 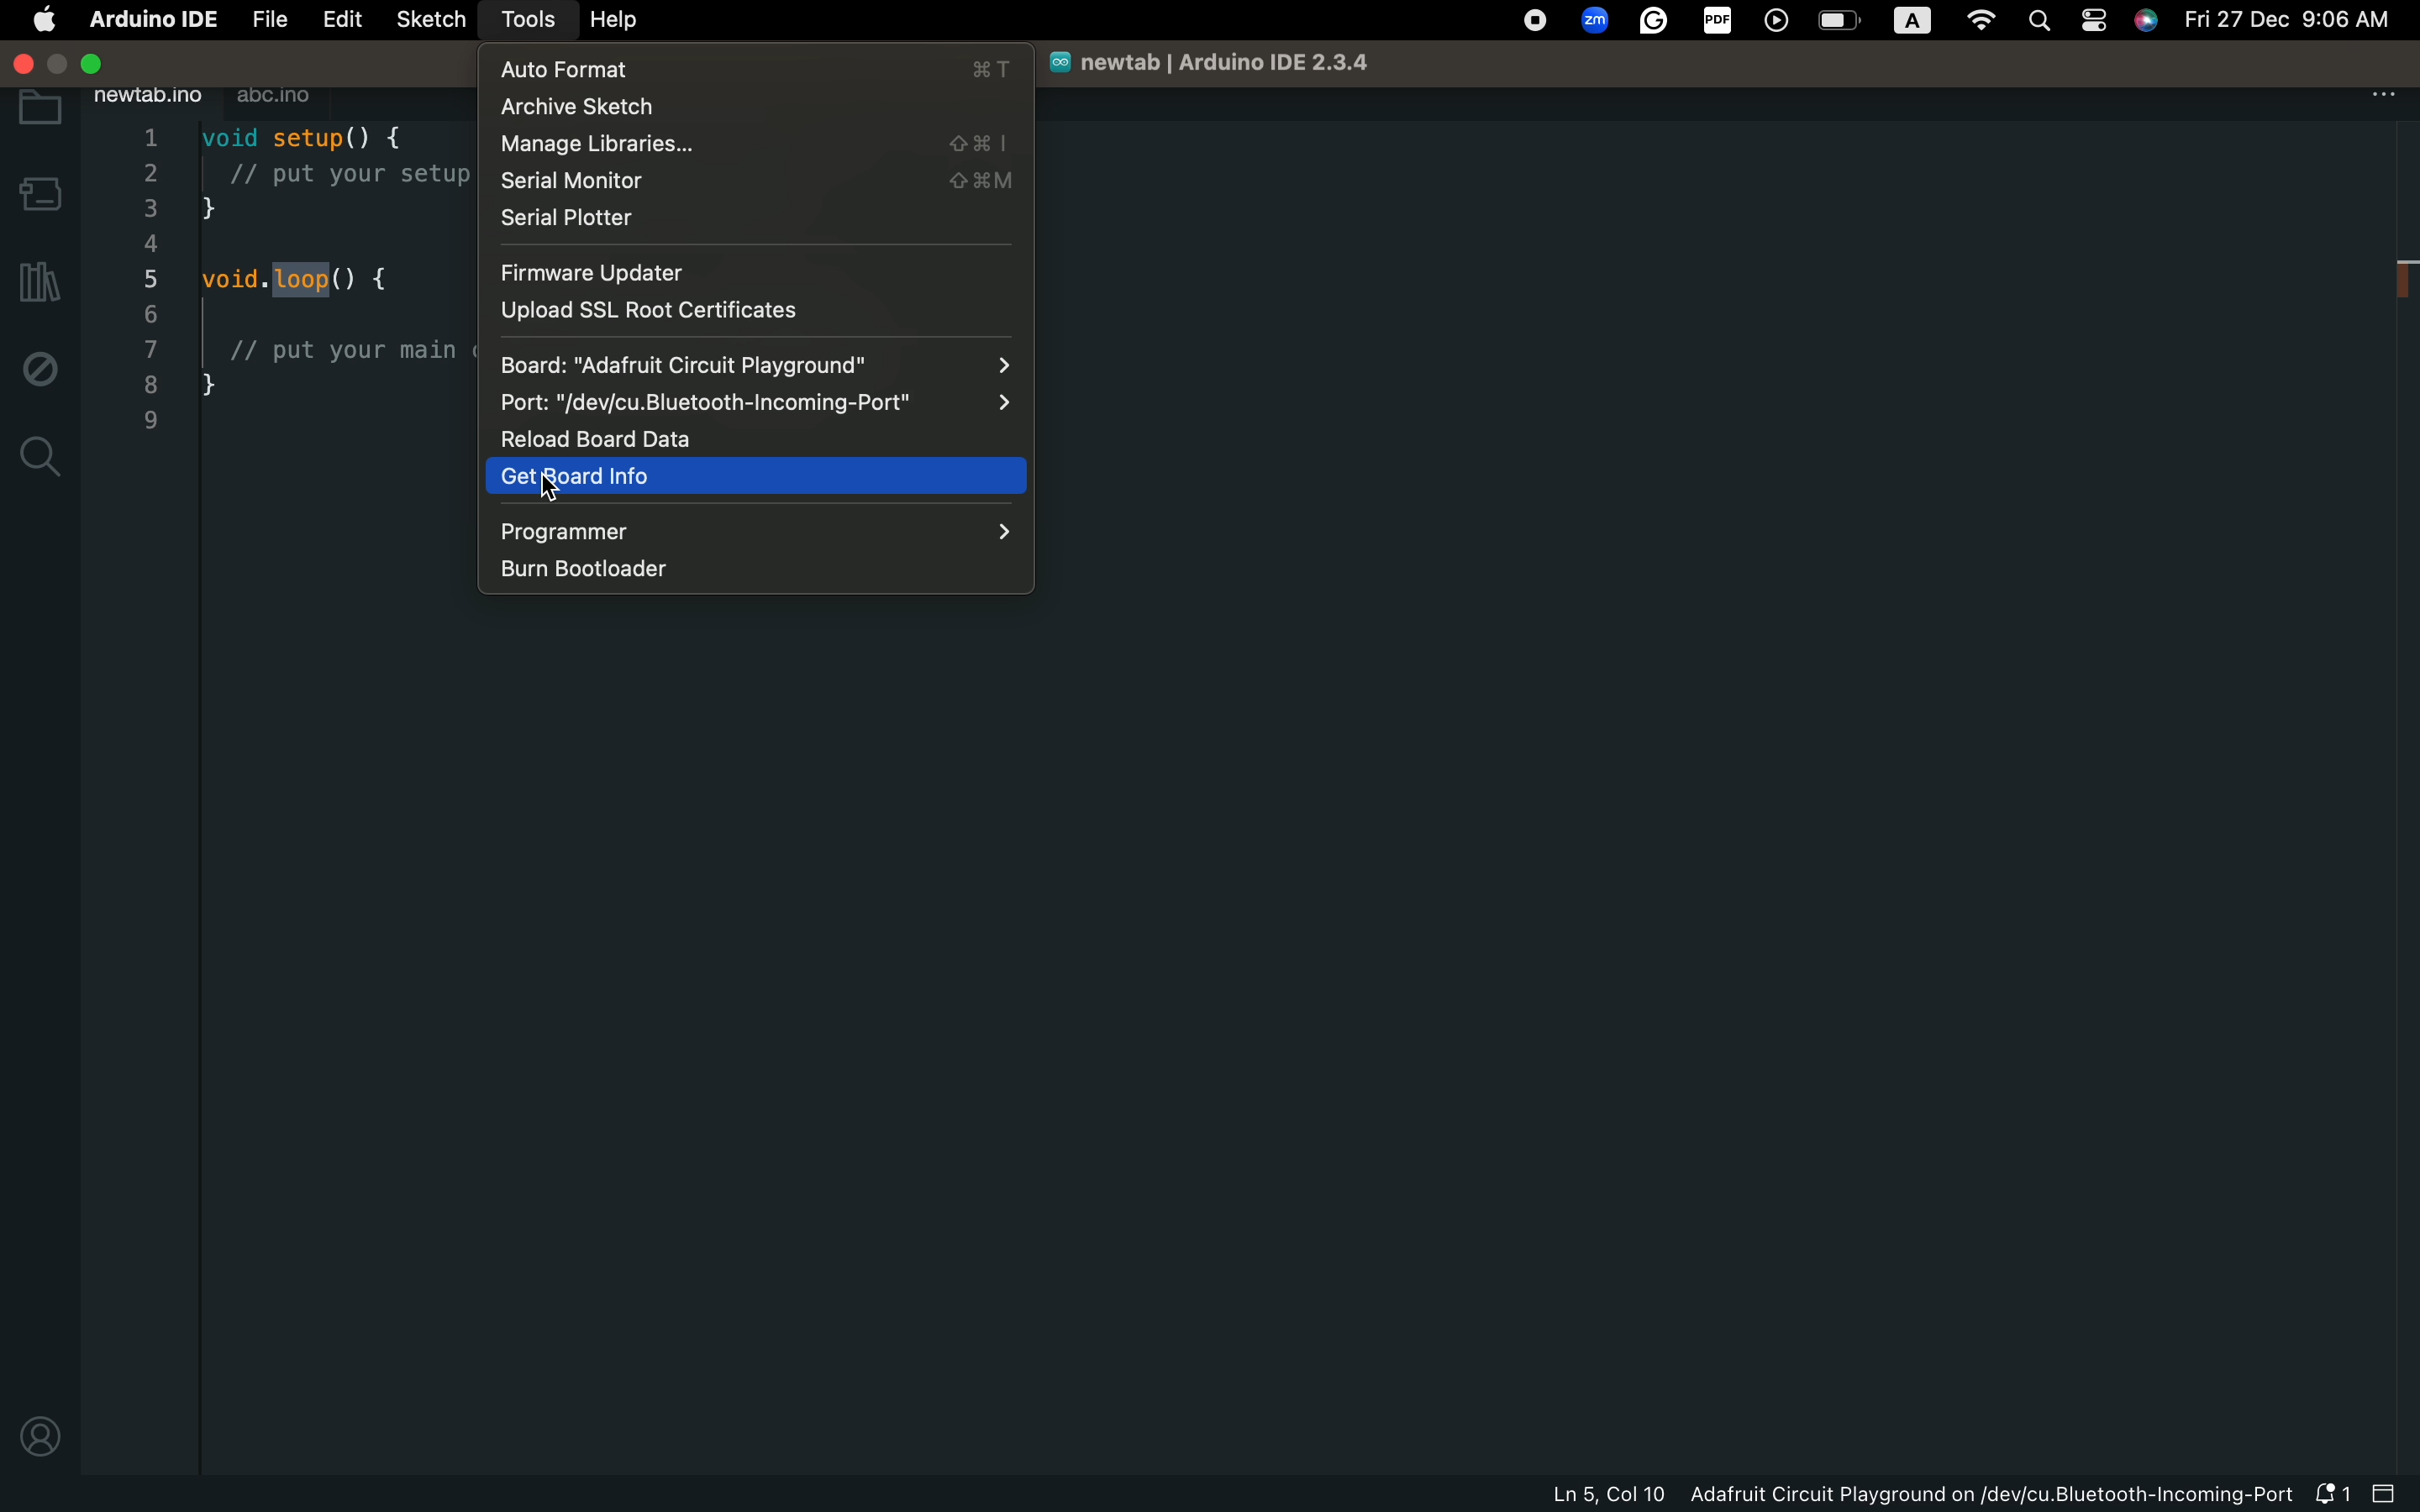 I want to click on reload board data, so click(x=623, y=438).